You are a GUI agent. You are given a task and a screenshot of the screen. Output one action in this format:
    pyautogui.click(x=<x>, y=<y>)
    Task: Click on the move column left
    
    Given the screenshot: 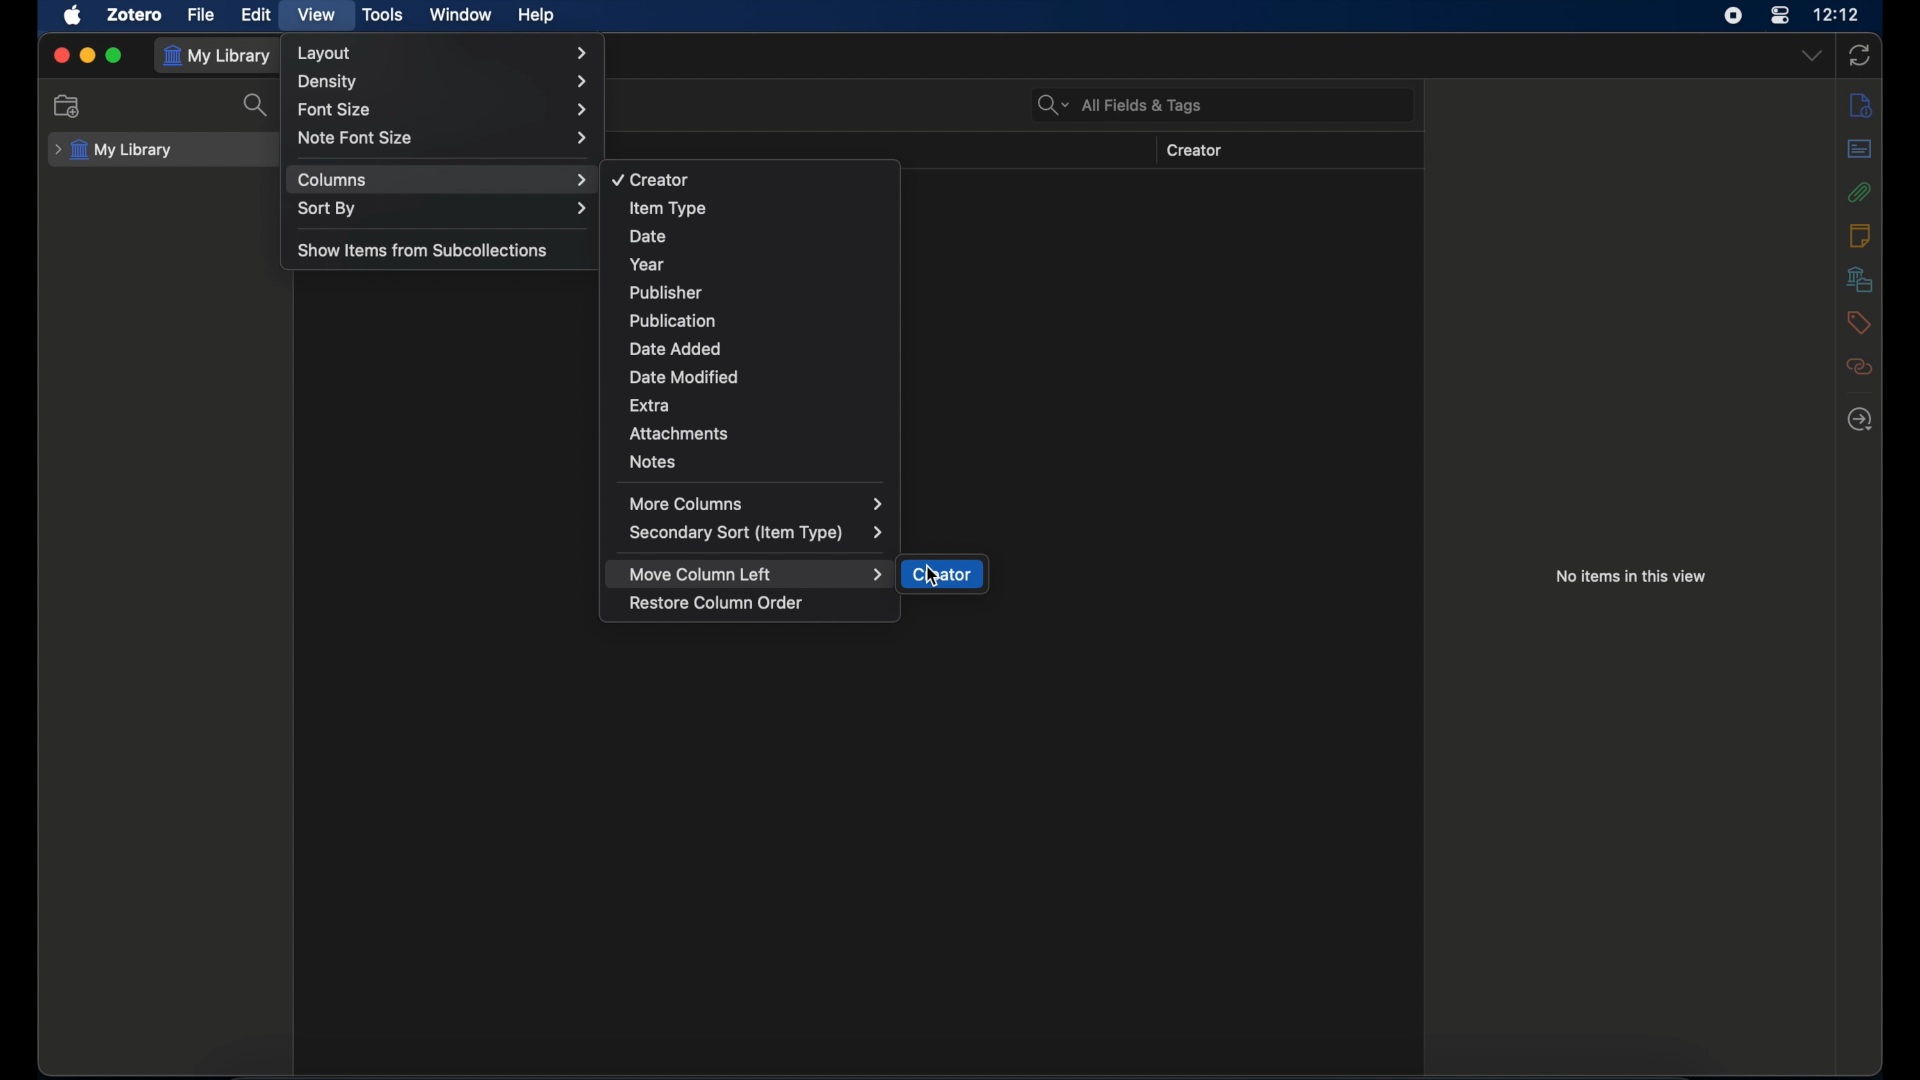 What is the action you would take?
    pyautogui.click(x=757, y=574)
    